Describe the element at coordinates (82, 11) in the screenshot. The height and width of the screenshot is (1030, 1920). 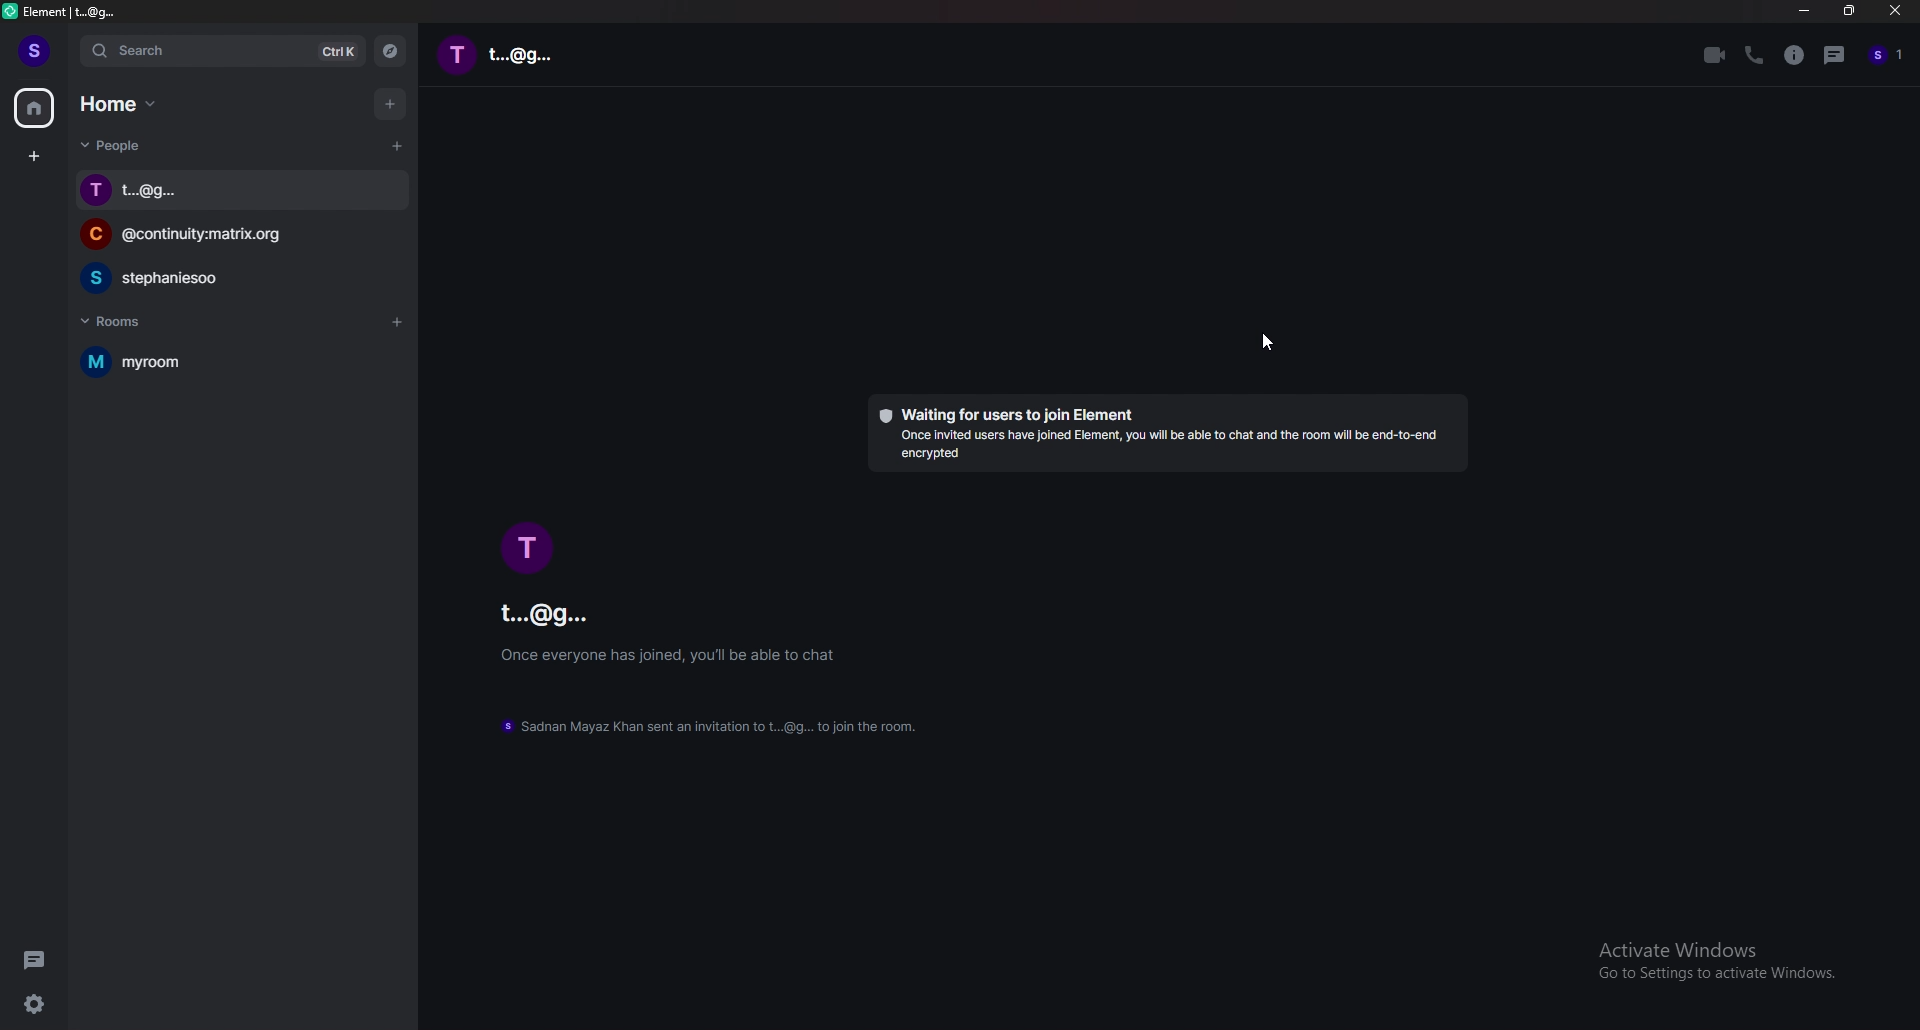
I see `element` at that location.